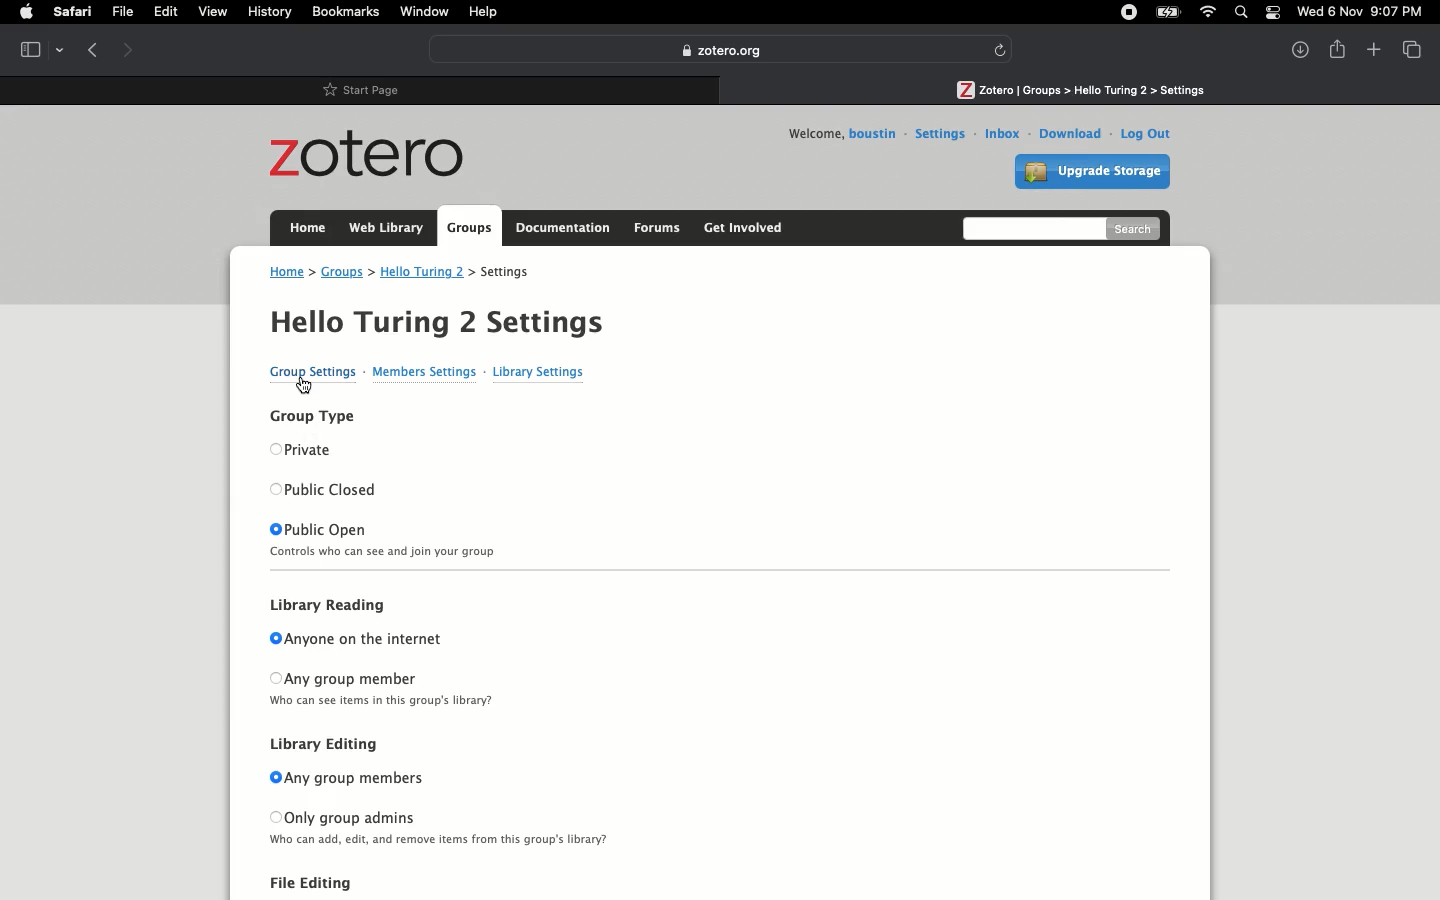 The width and height of the screenshot is (1440, 900). What do you see at coordinates (354, 639) in the screenshot?
I see `Anyone on the internet` at bounding box center [354, 639].